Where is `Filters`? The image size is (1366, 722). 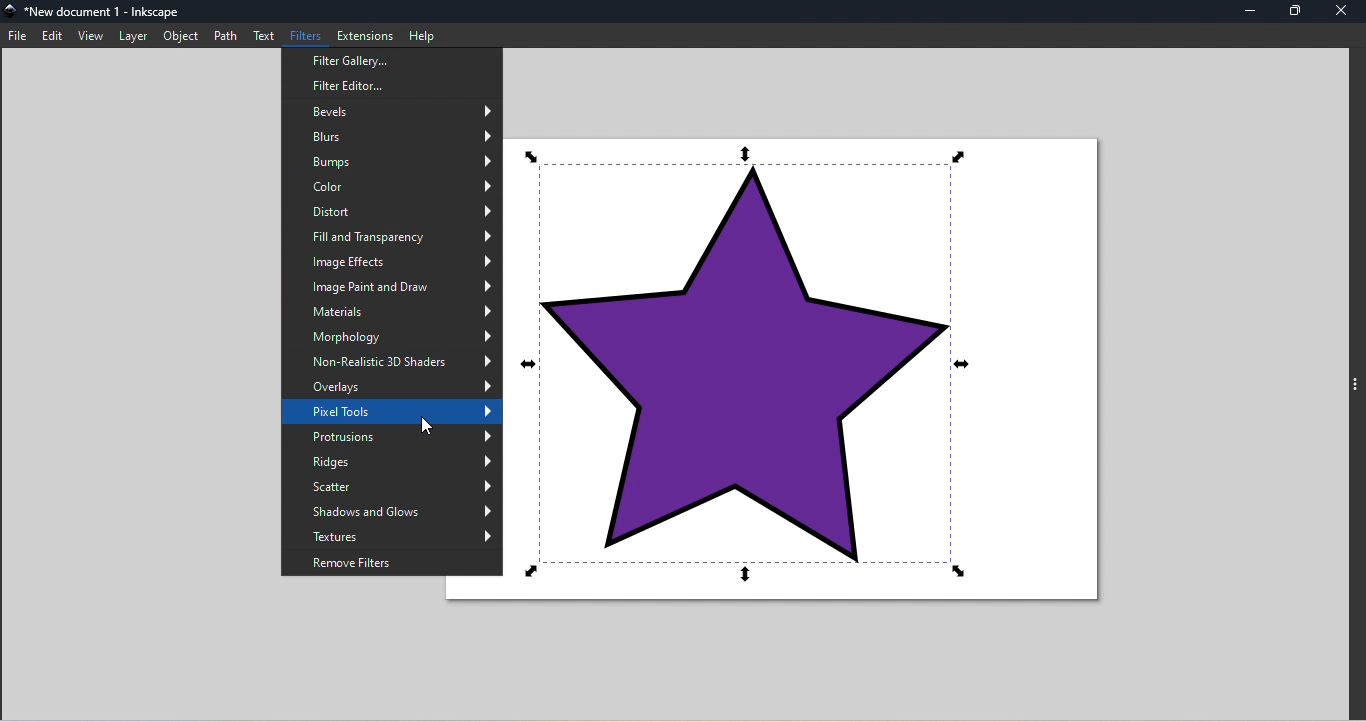 Filters is located at coordinates (307, 37).